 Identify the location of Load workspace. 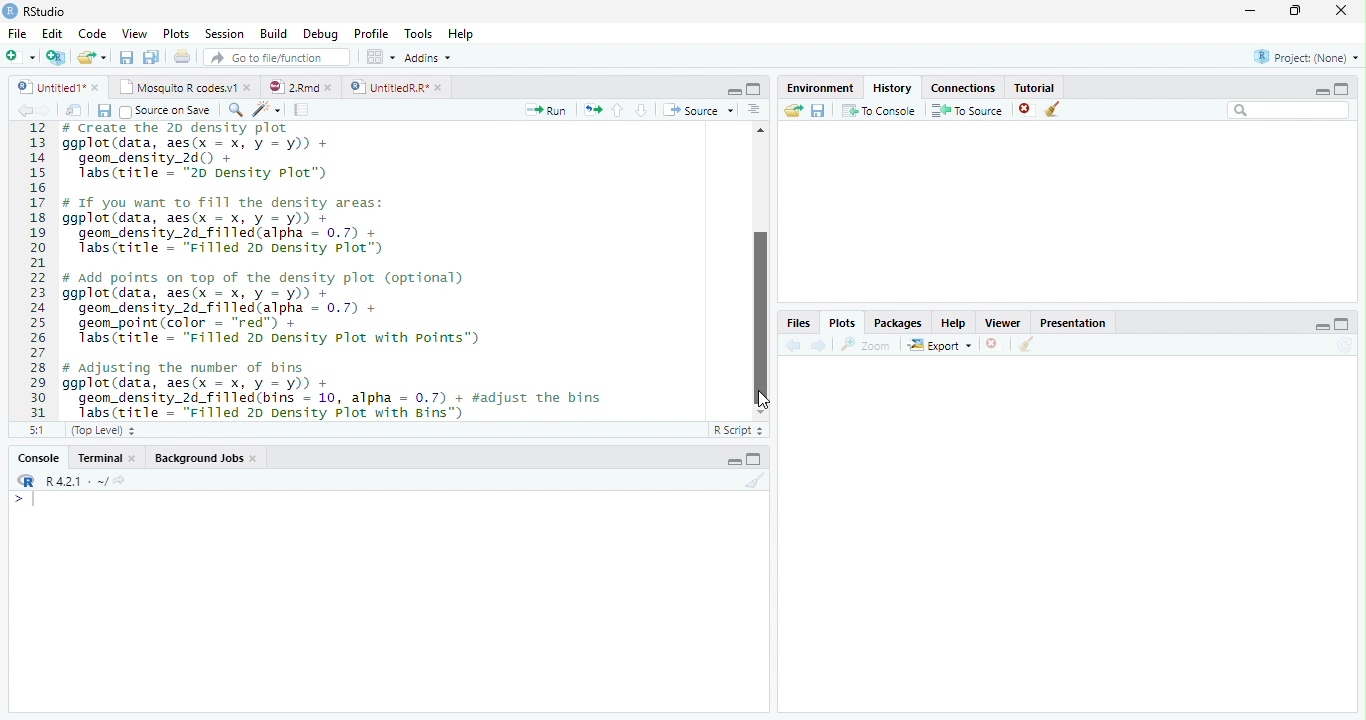
(791, 111).